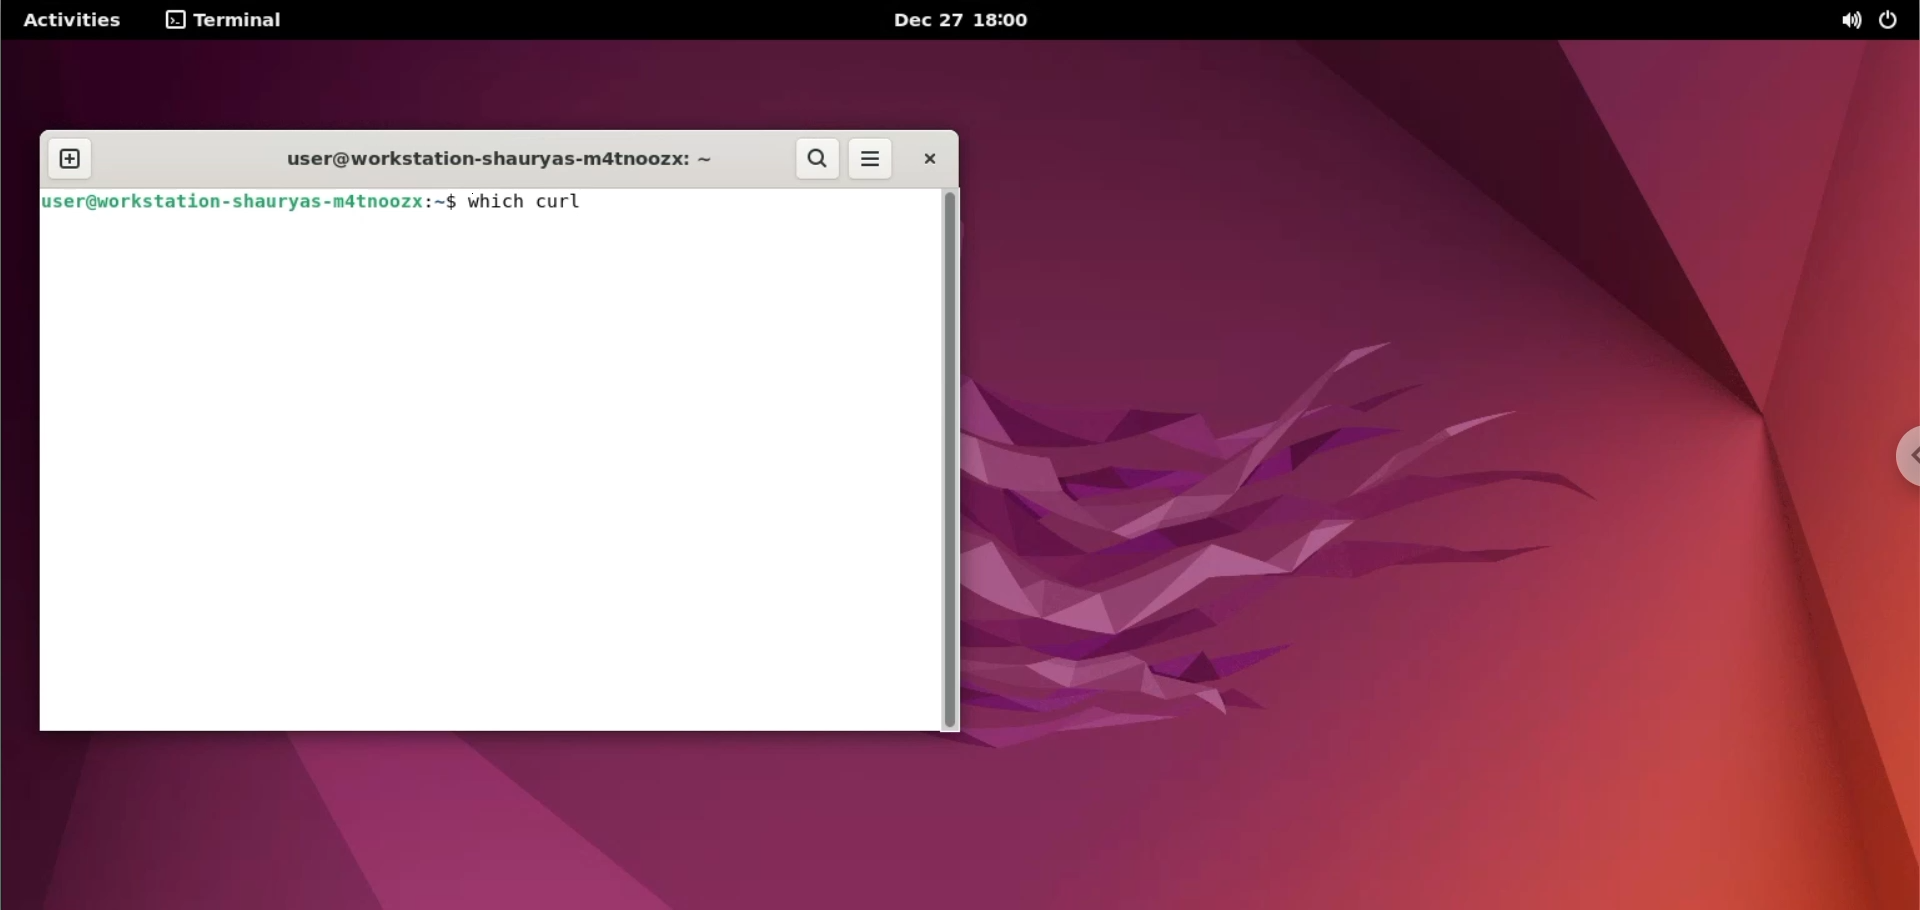 The image size is (1920, 910). I want to click on power options, so click(1888, 23).